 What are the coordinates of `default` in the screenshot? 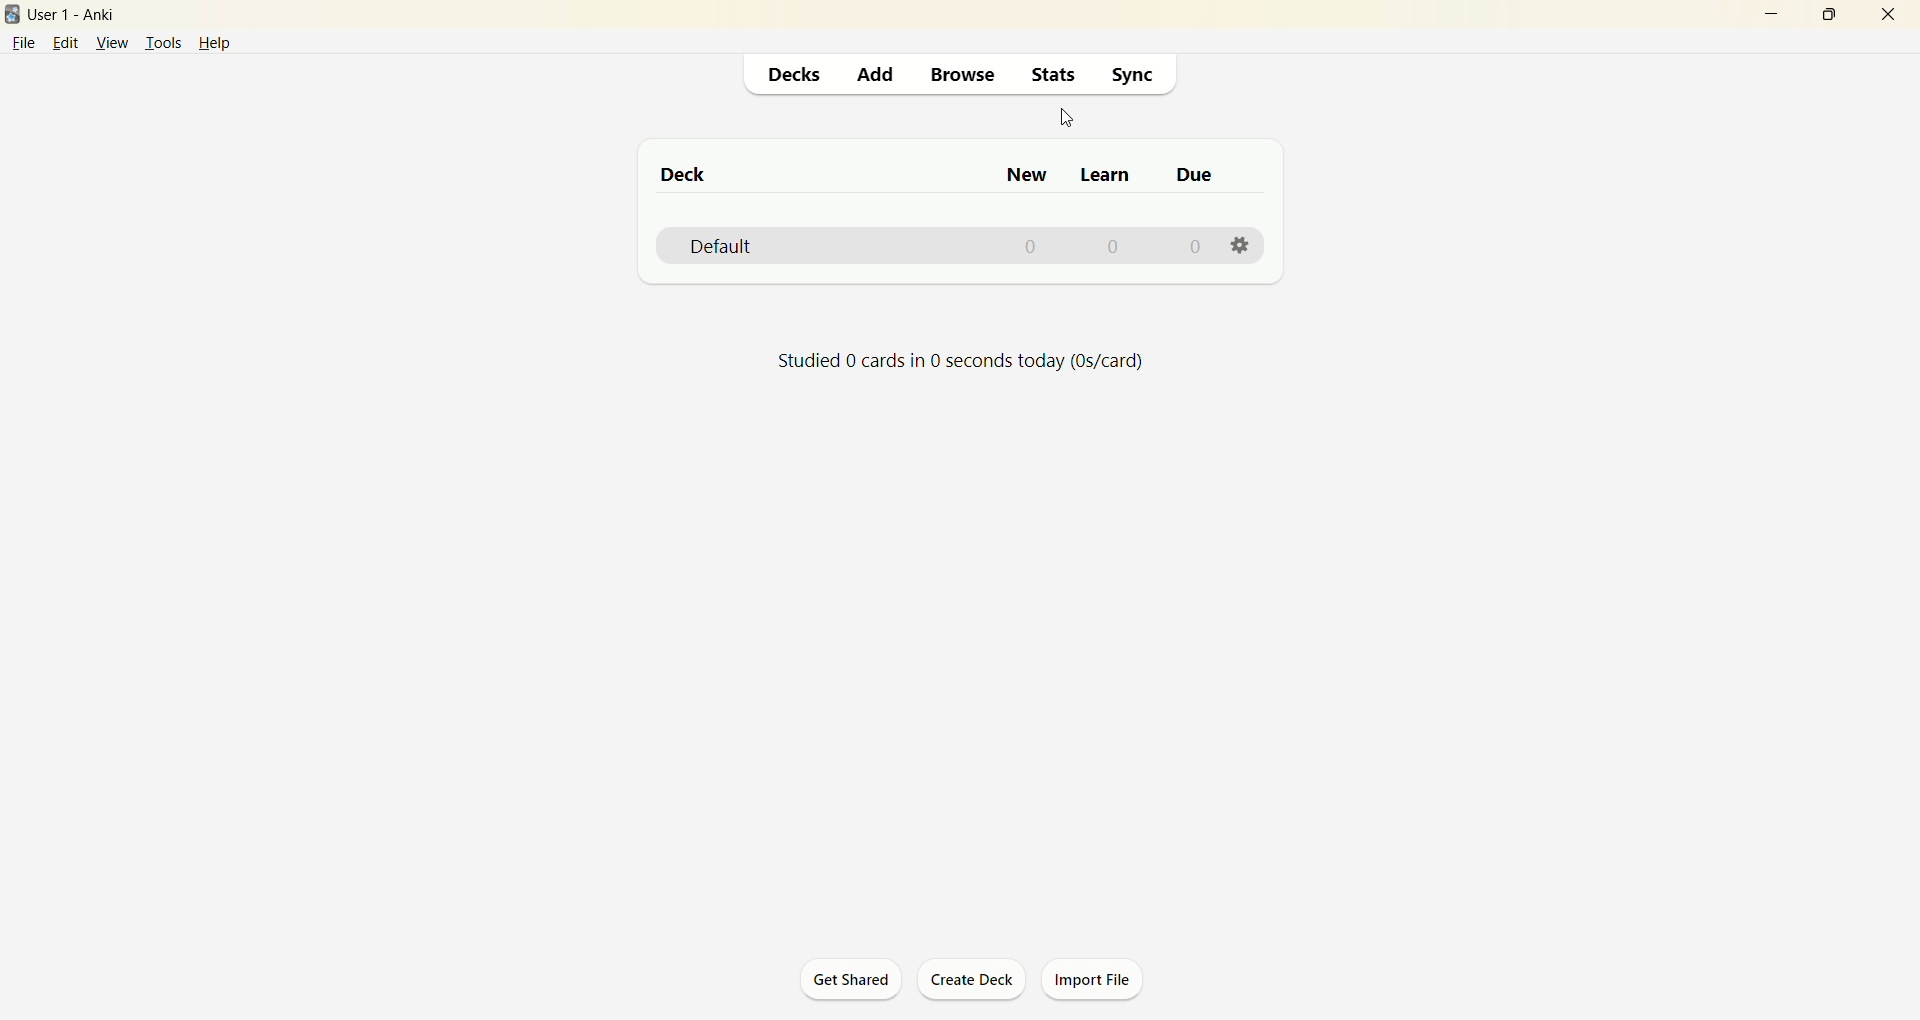 It's located at (722, 248).